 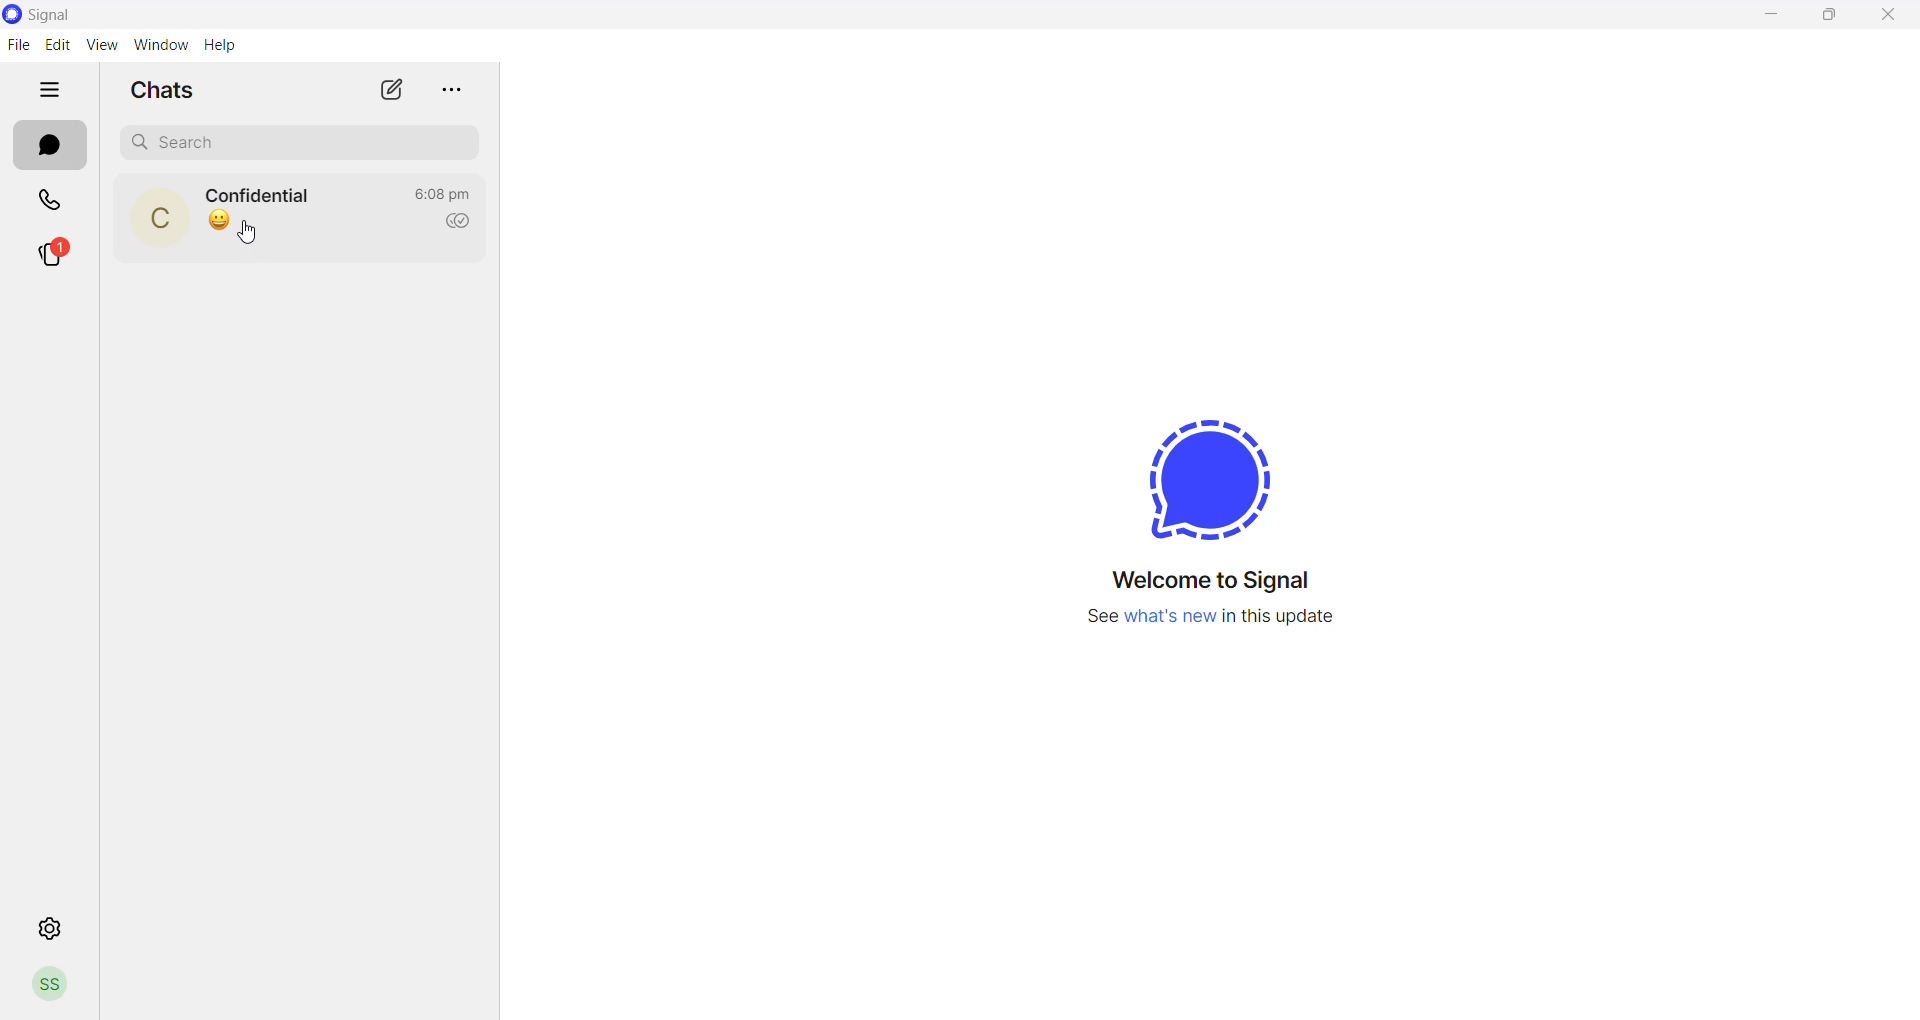 I want to click on maximize, so click(x=1823, y=20).